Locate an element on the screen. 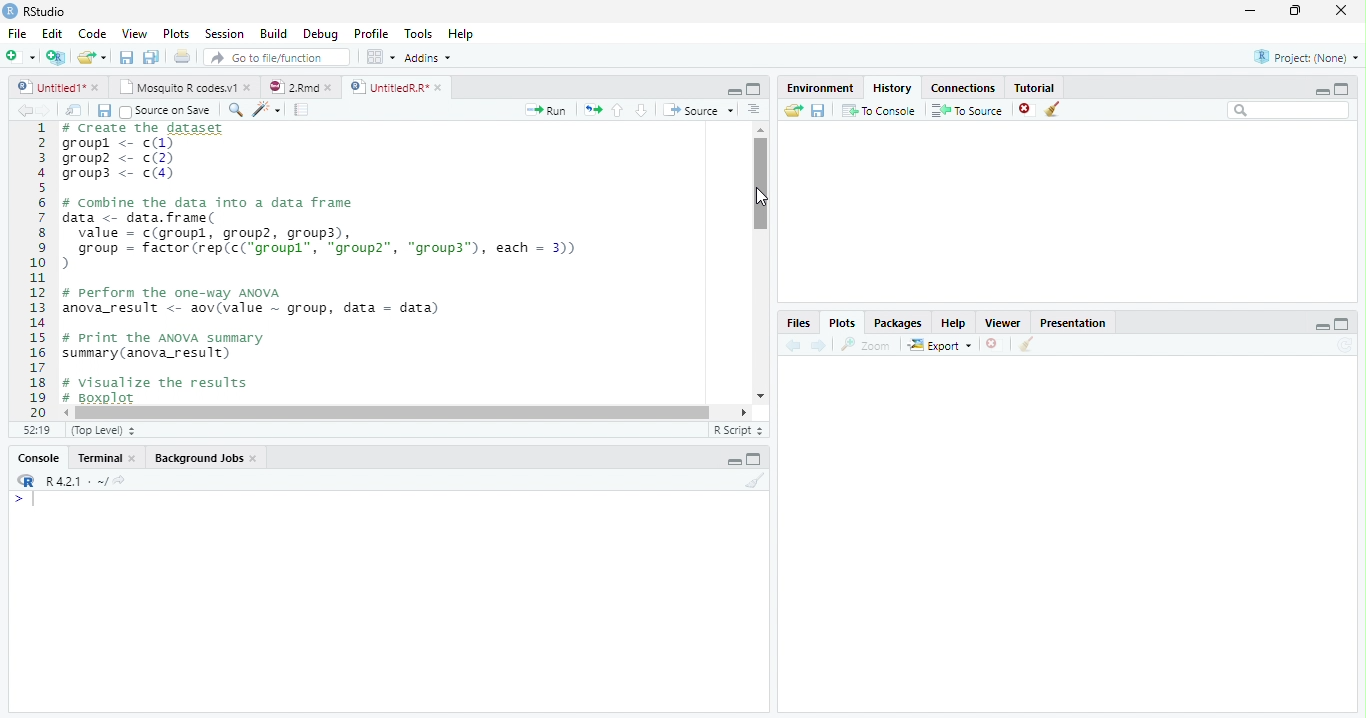 The height and width of the screenshot is (718, 1366). Delete file is located at coordinates (1028, 109).